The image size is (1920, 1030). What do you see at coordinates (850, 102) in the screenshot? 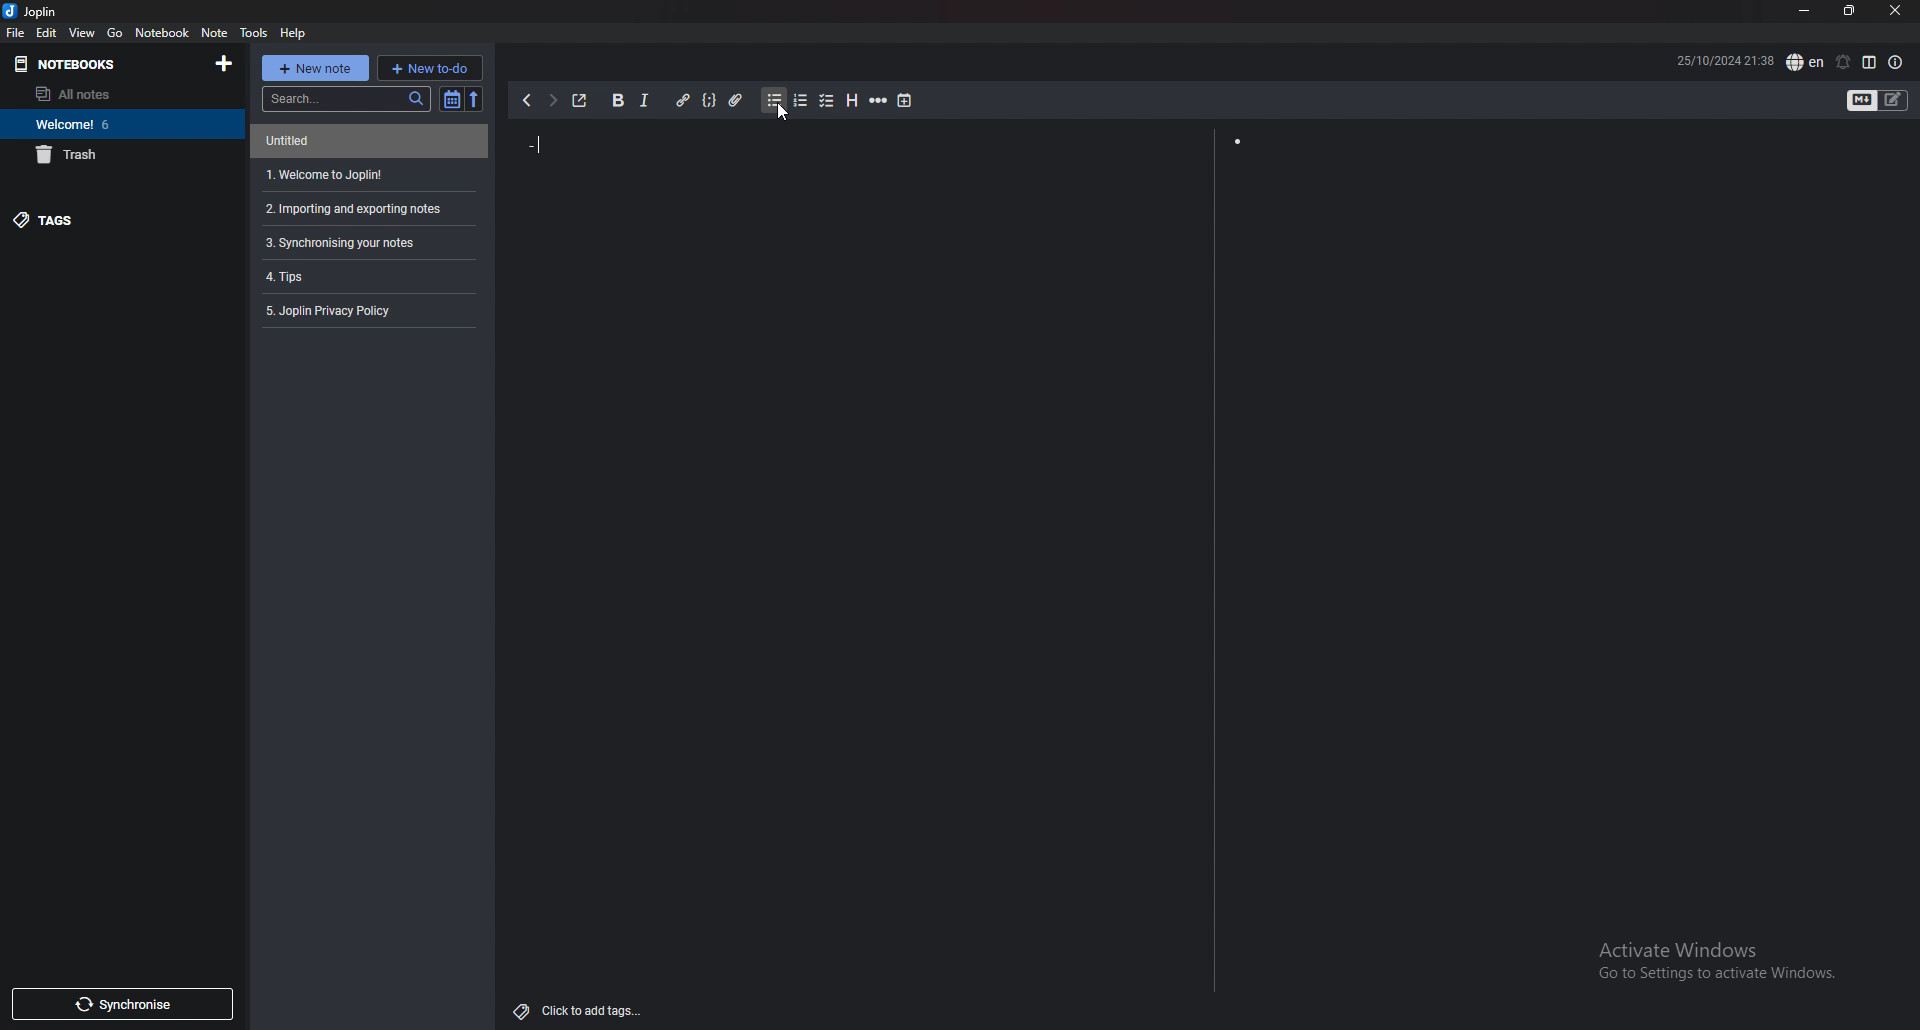
I see `Heading` at bounding box center [850, 102].